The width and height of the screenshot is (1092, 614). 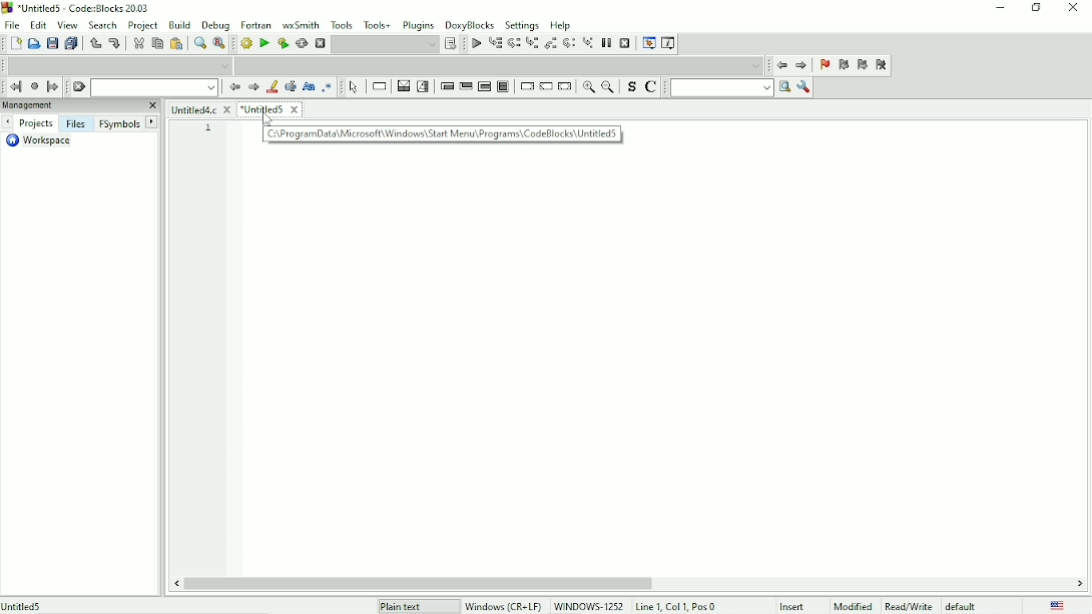 I want to click on Language, so click(x=1057, y=606).